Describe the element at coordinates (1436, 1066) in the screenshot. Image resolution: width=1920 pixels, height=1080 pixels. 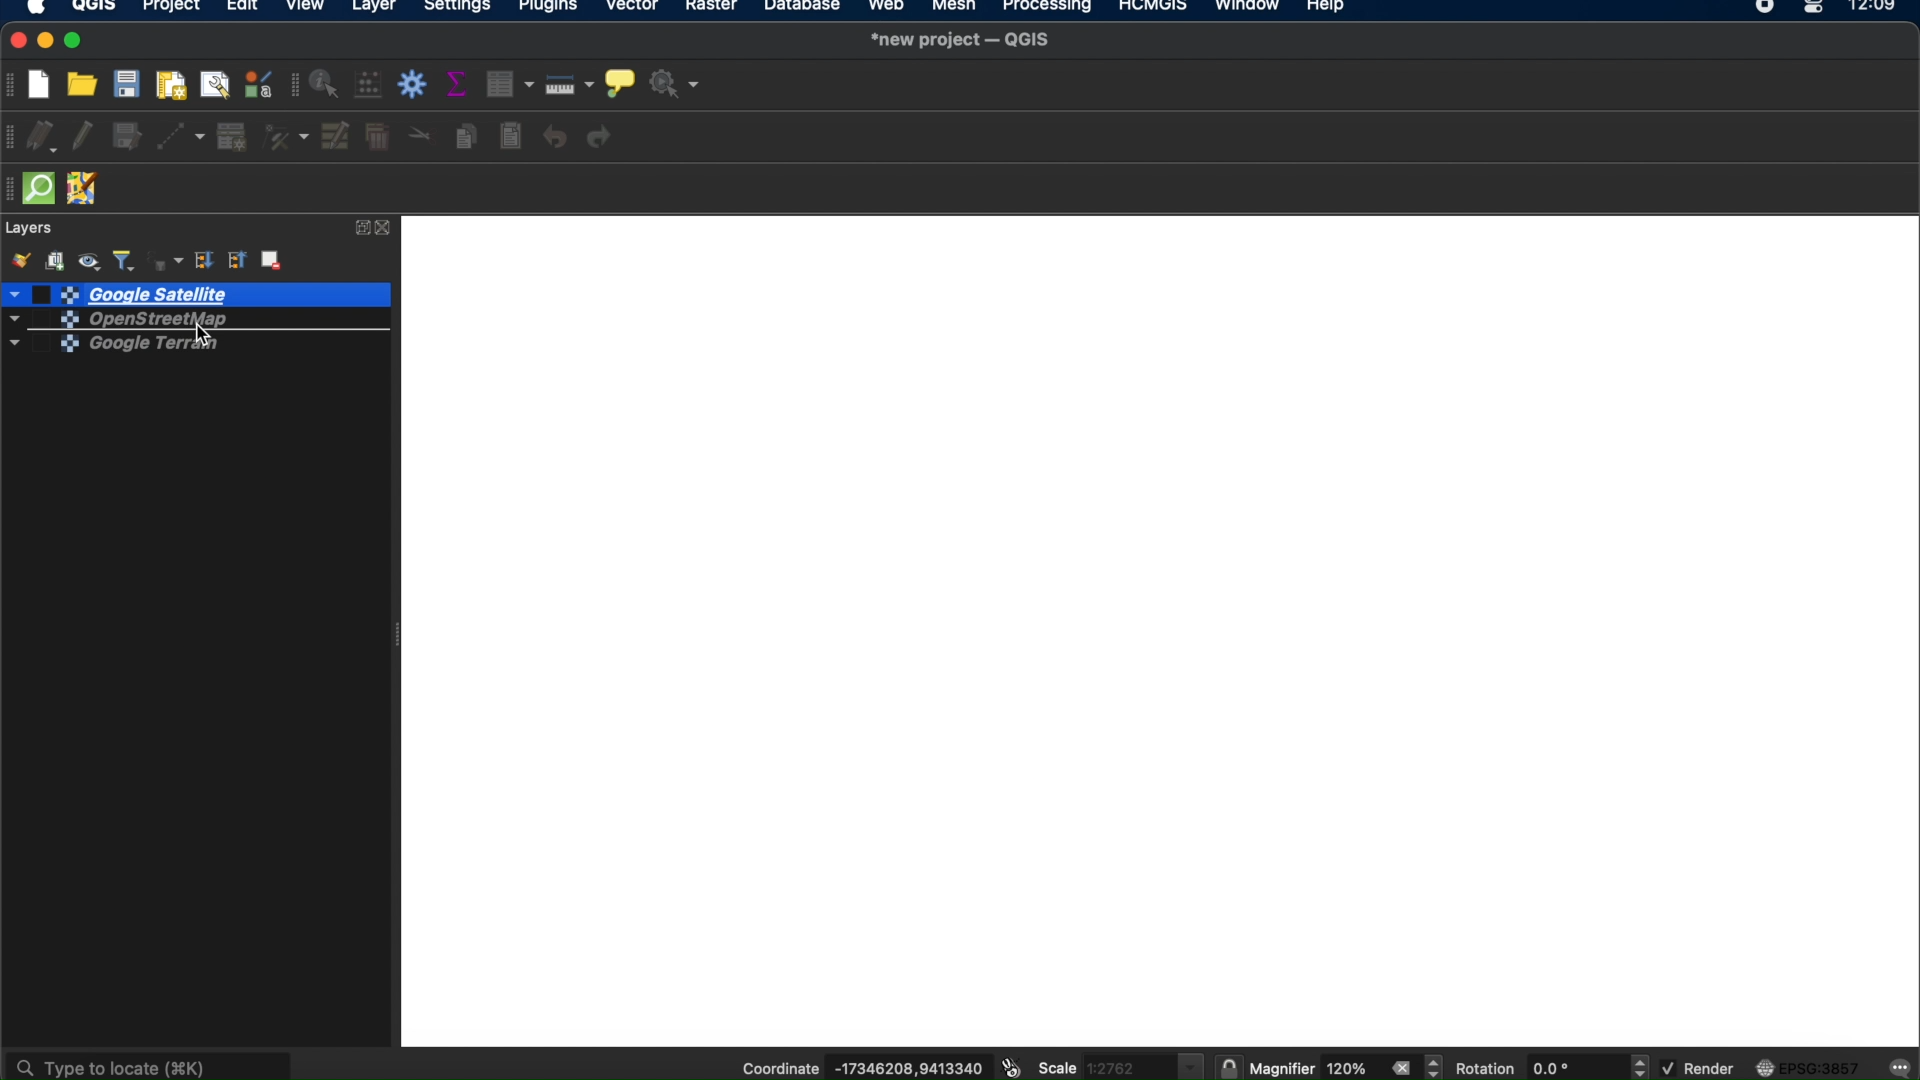
I see `magnifier increment decrement` at that location.